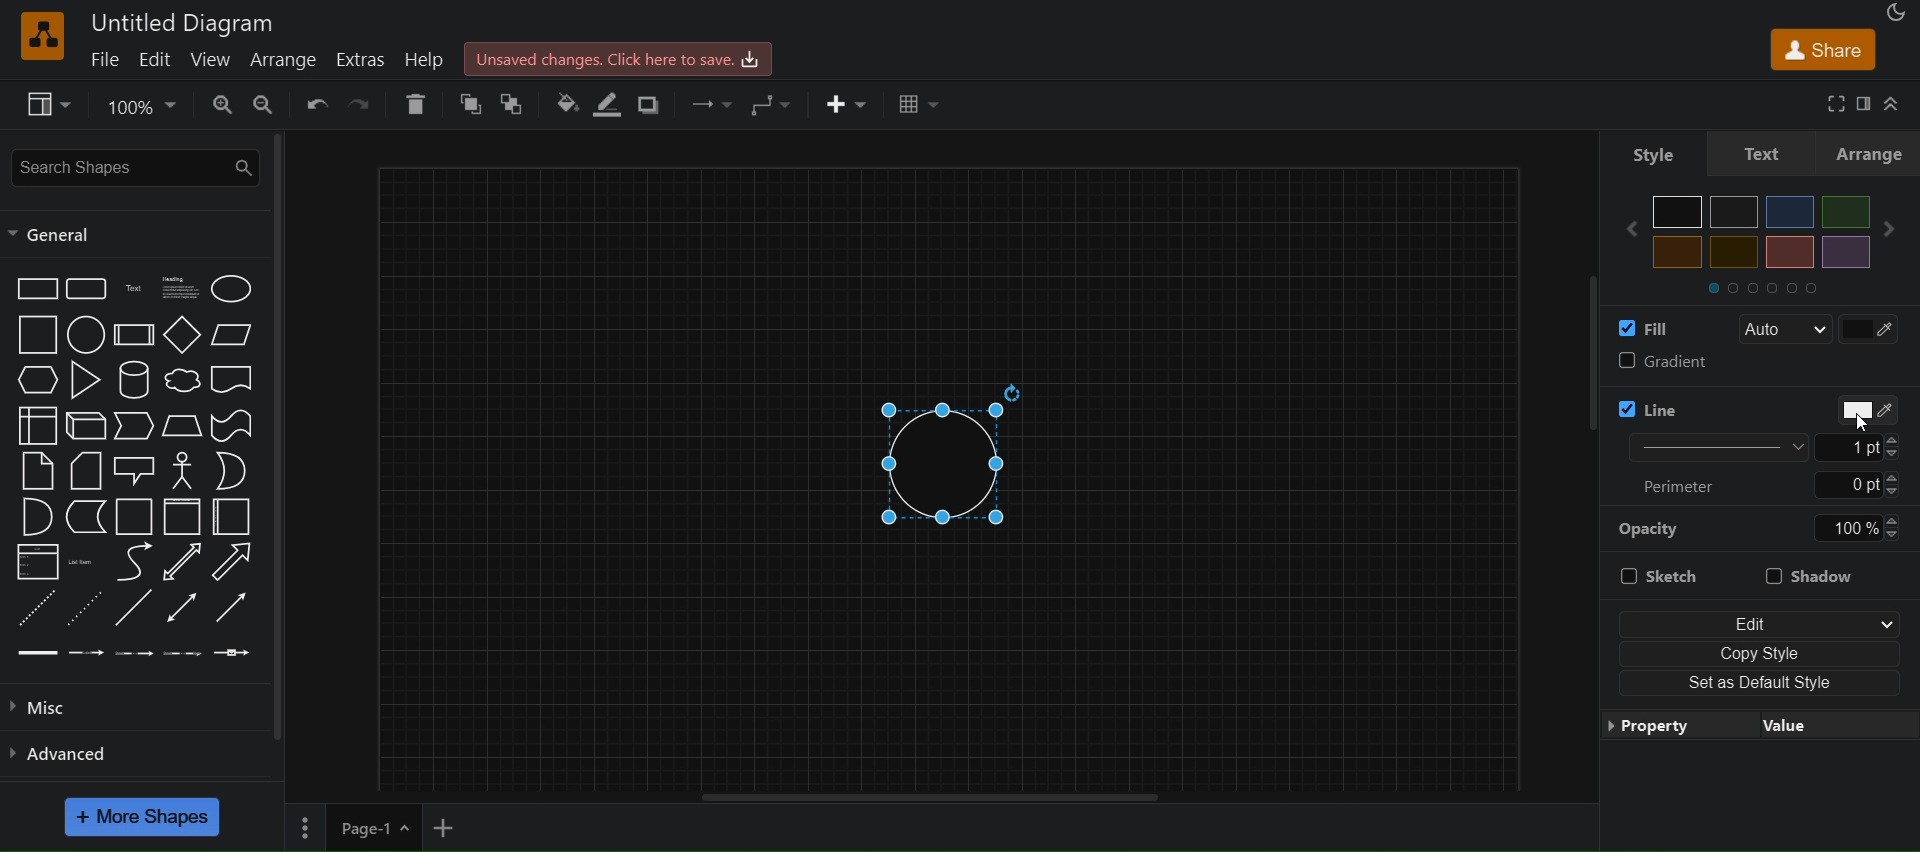  What do you see at coordinates (303, 827) in the screenshot?
I see `More options` at bounding box center [303, 827].